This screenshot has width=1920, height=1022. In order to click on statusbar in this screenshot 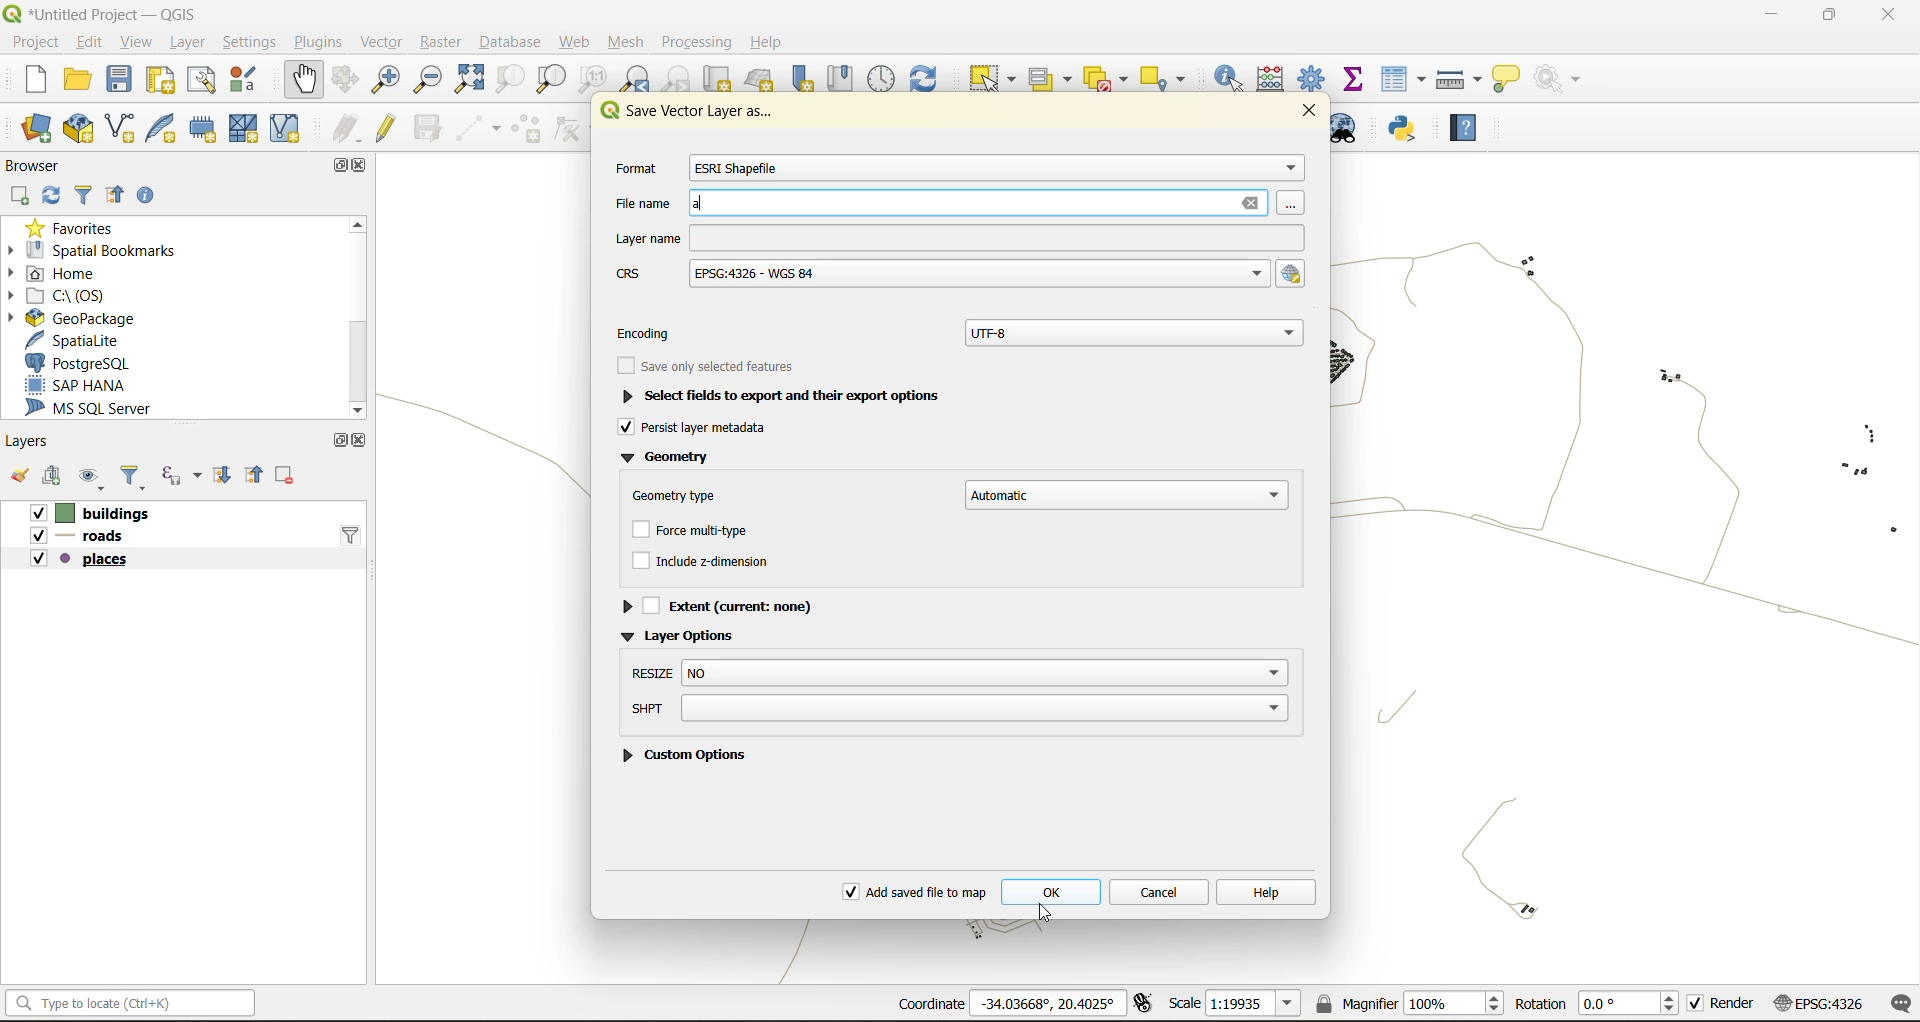, I will do `click(136, 1002)`.